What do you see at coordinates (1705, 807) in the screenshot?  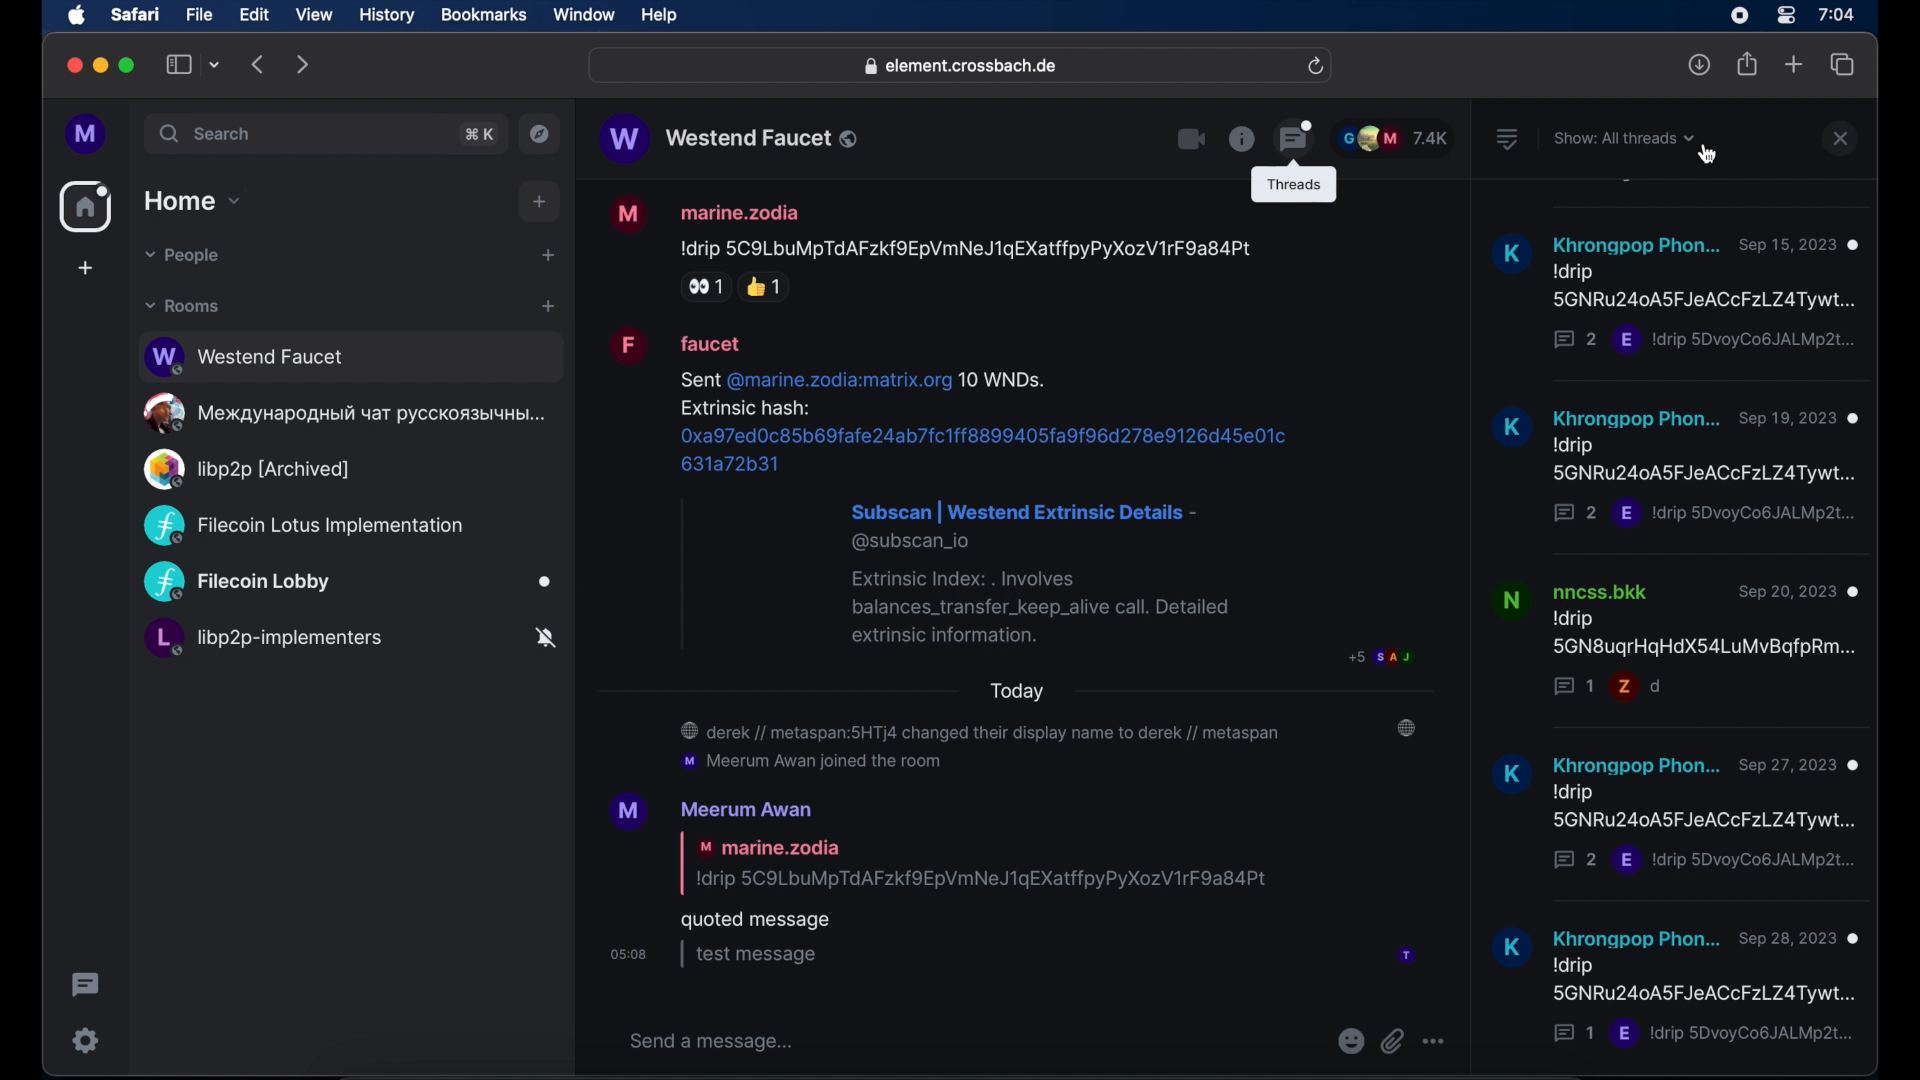 I see `Idrip
5GNRu240A5FJeACcFzLZ4Tywt...` at bounding box center [1705, 807].